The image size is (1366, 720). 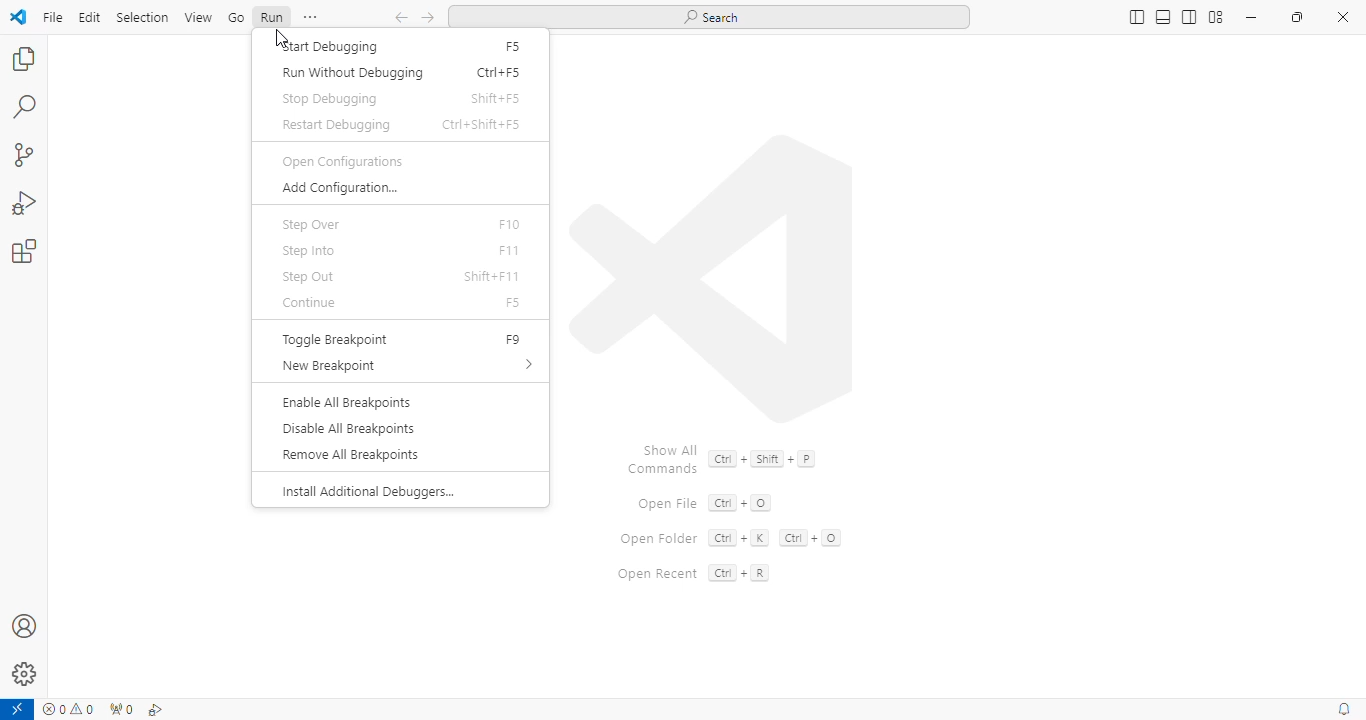 What do you see at coordinates (156, 710) in the screenshot?
I see `select and start debug configuration` at bounding box center [156, 710].